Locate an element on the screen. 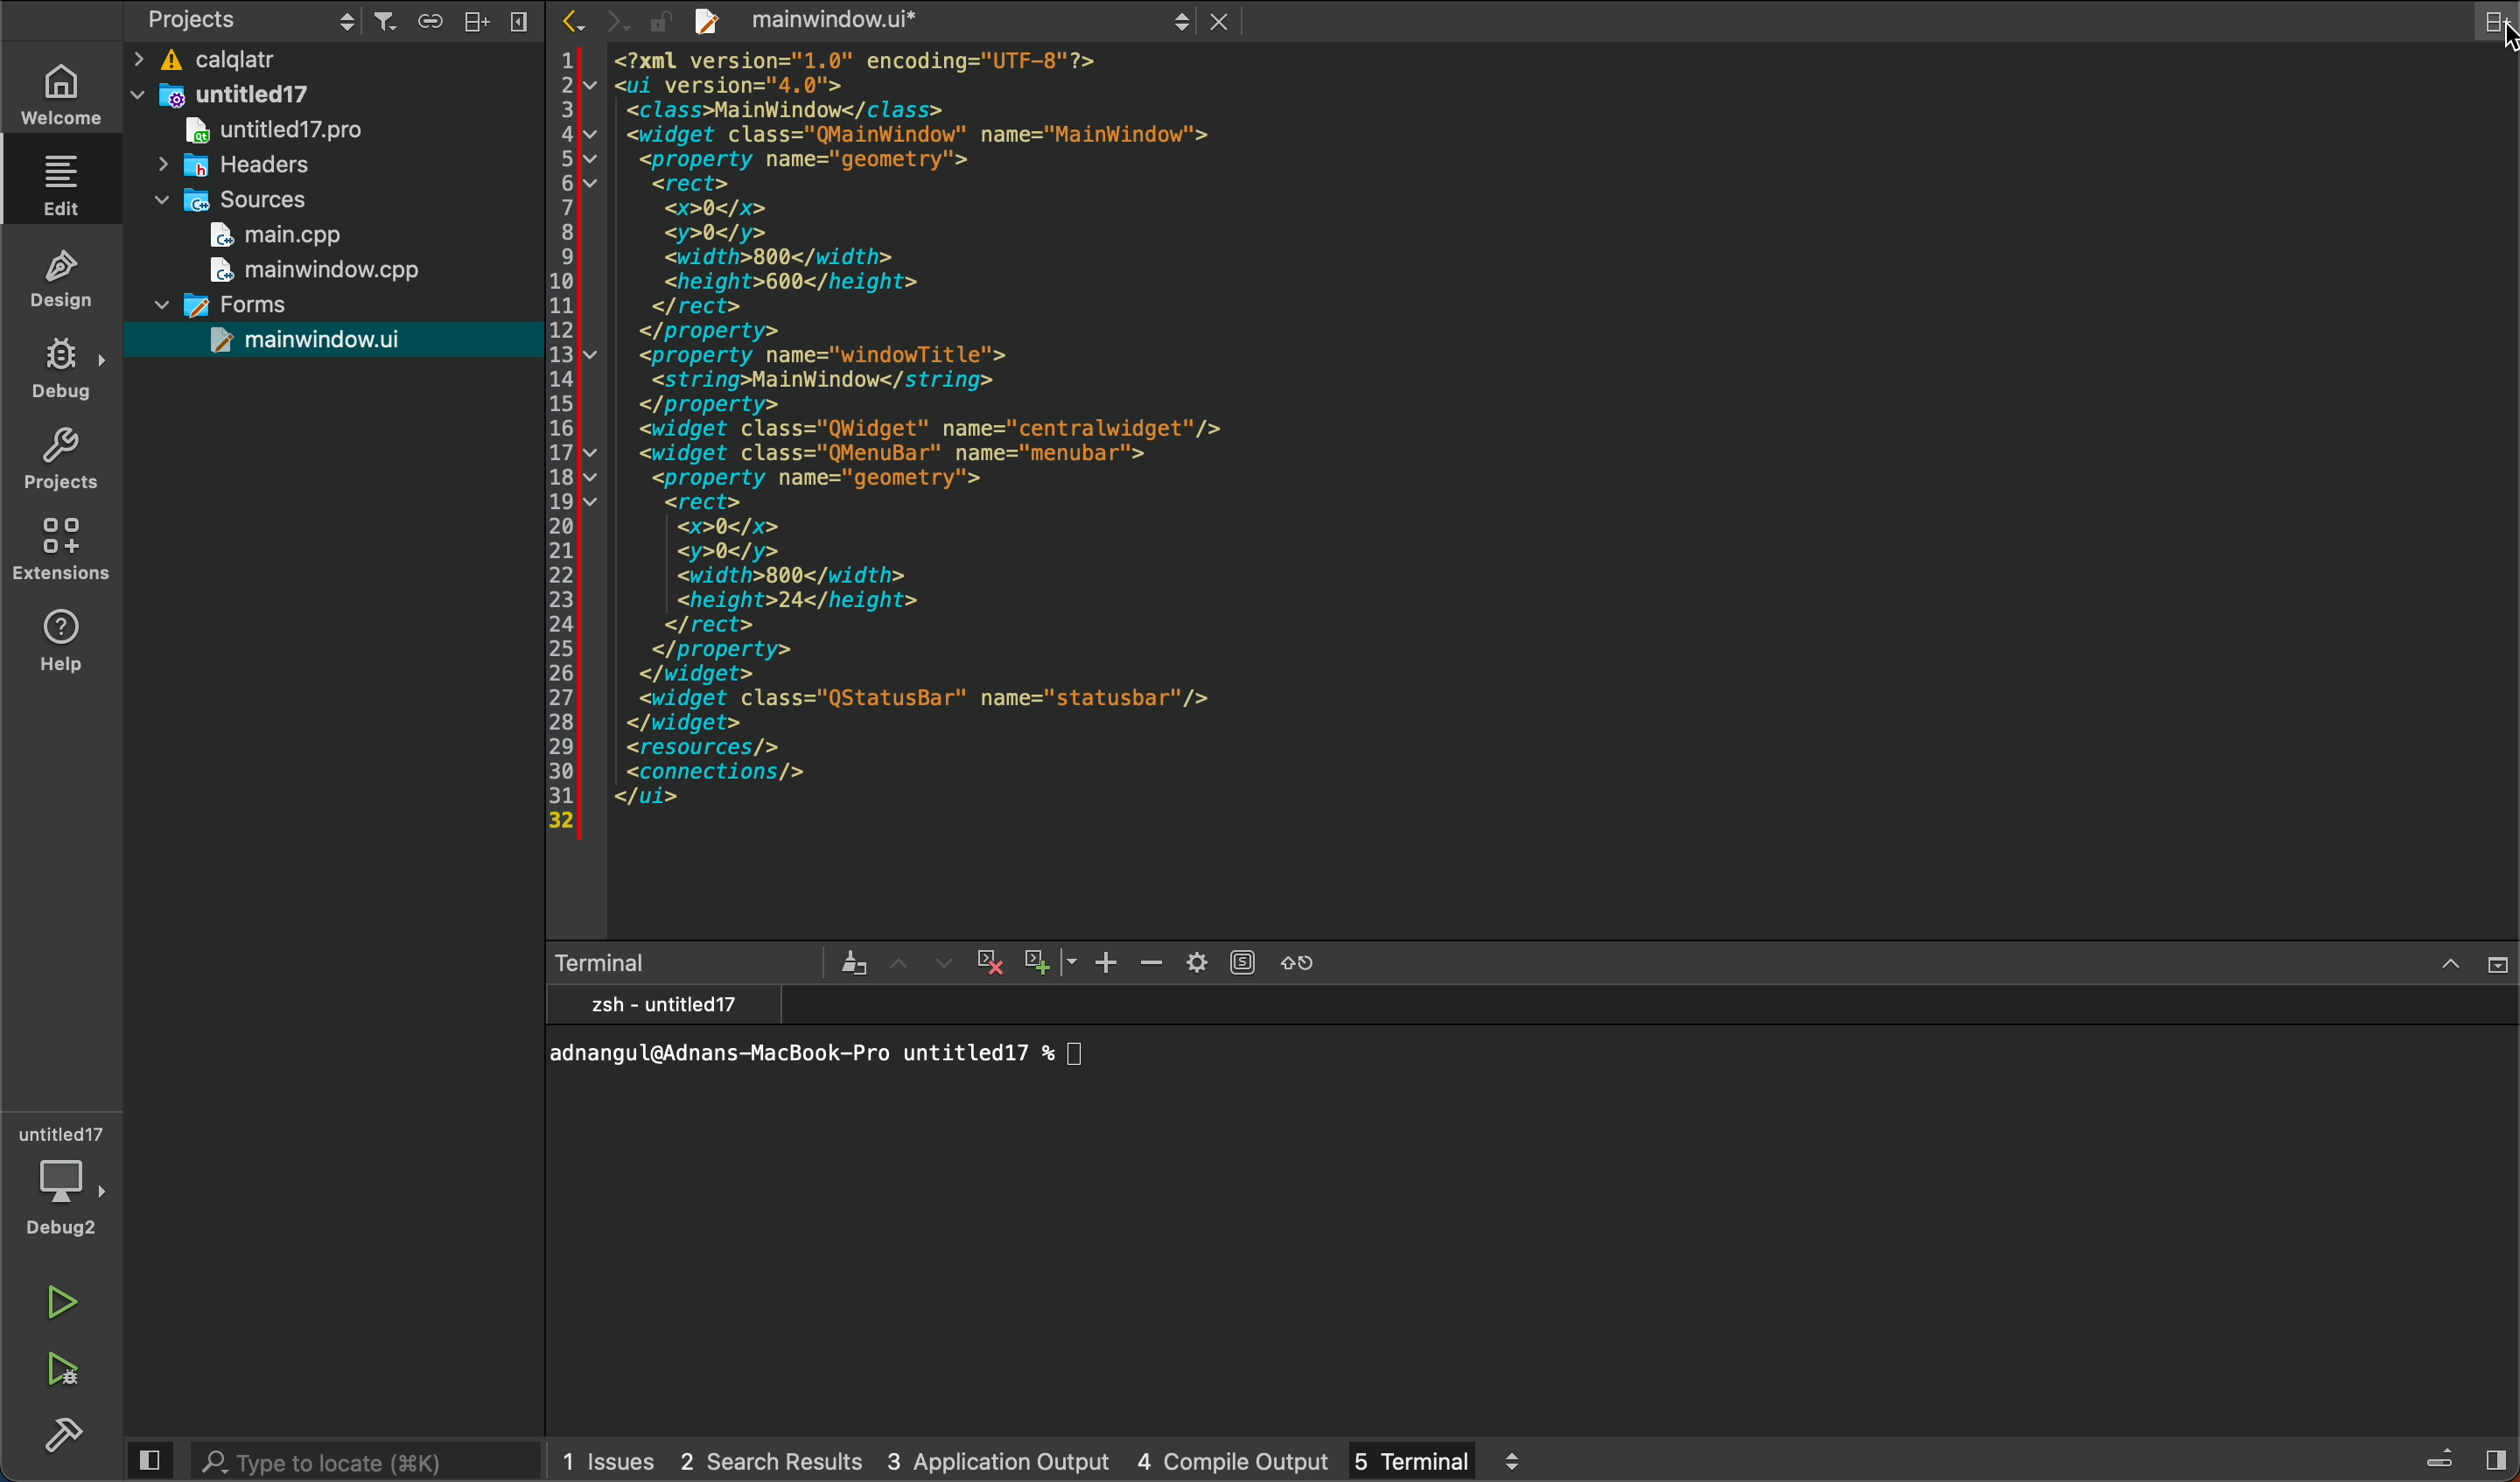 This screenshot has width=2520, height=1482. search is located at coordinates (368, 1460).